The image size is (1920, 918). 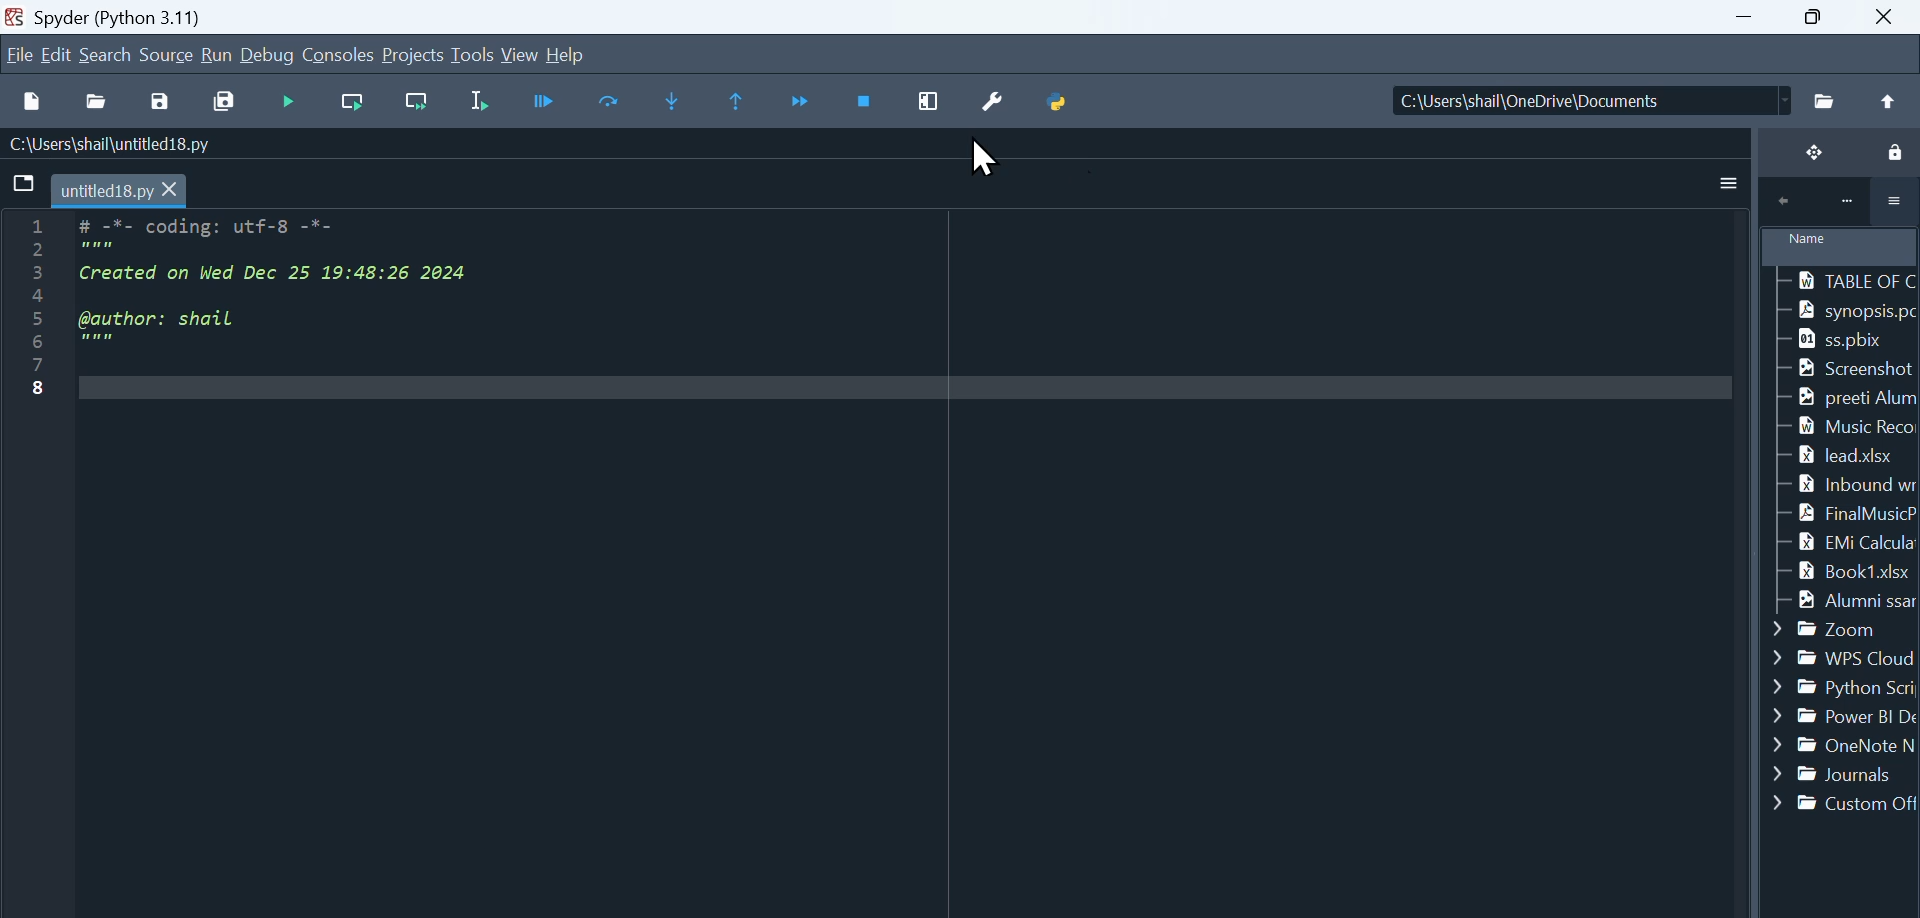 What do you see at coordinates (1846, 601) in the screenshot?
I see `Alumni ss..` at bounding box center [1846, 601].